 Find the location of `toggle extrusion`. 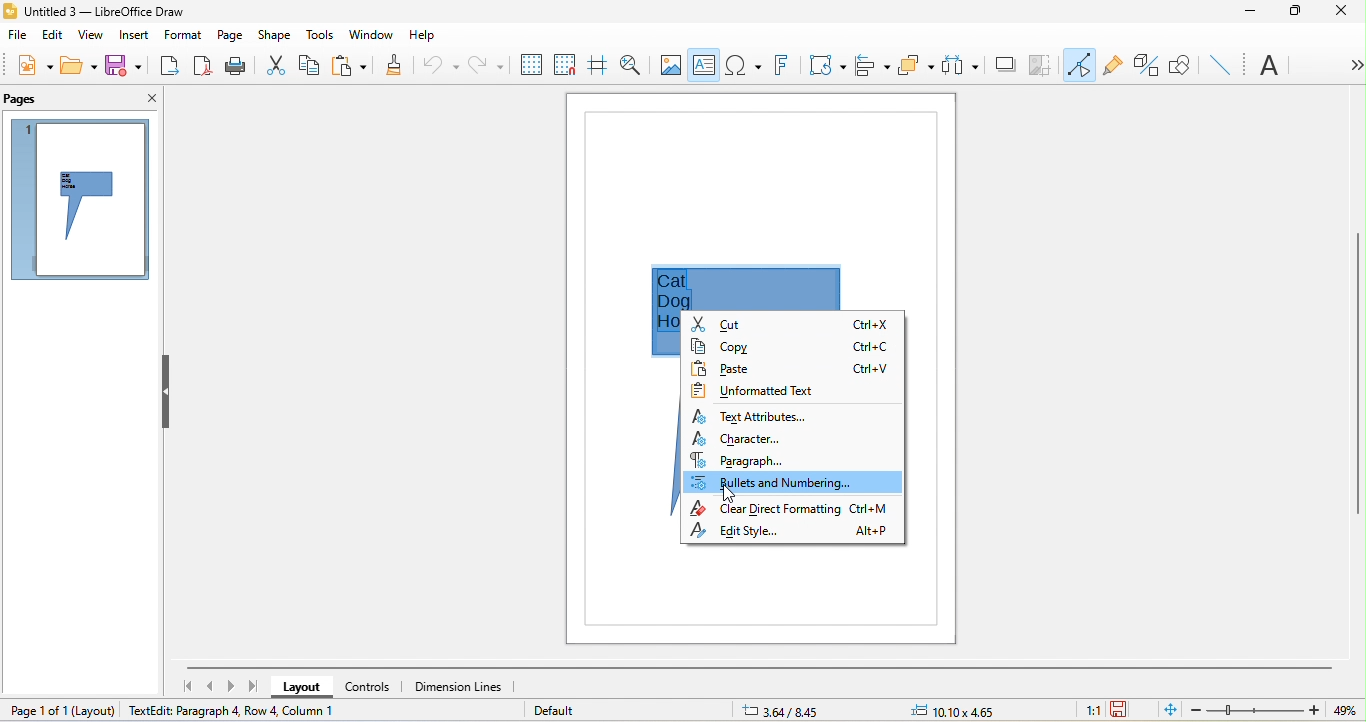

toggle extrusion is located at coordinates (1147, 66).